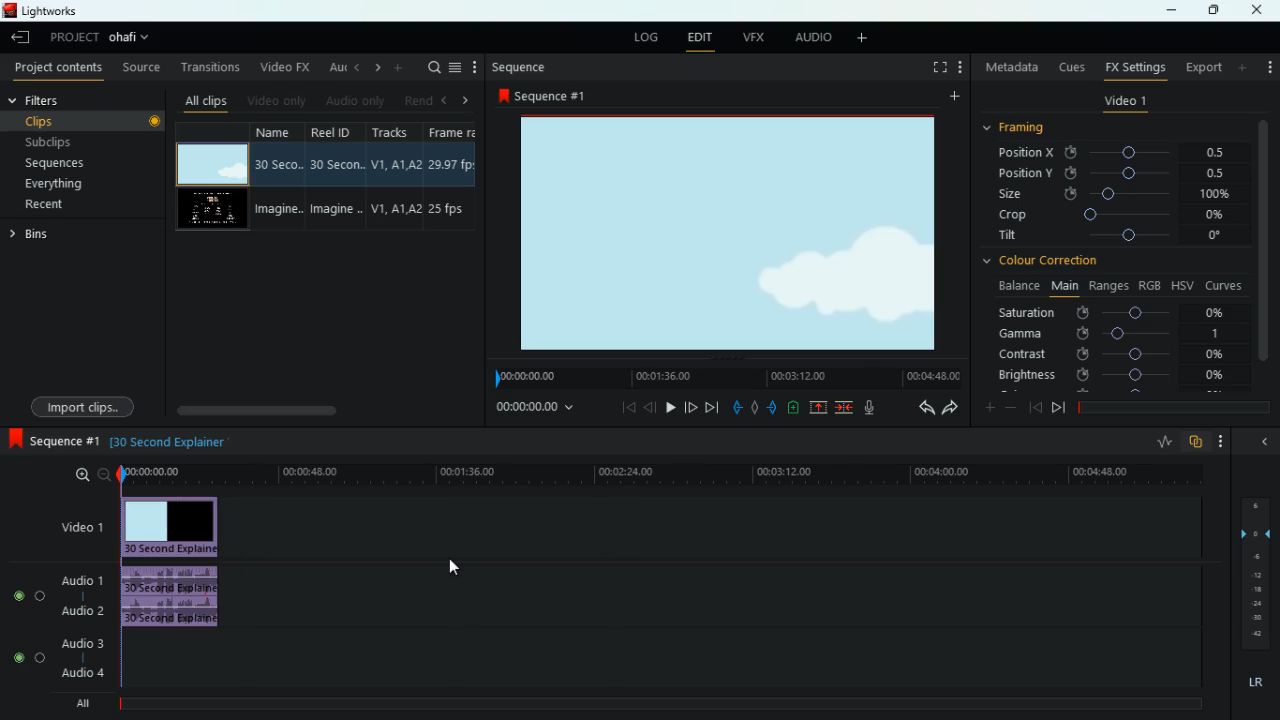 The width and height of the screenshot is (1280, 720). What do you see at coordinates (138, 66) in the screenshot?
I see `source` at bounding box center [138, 66].